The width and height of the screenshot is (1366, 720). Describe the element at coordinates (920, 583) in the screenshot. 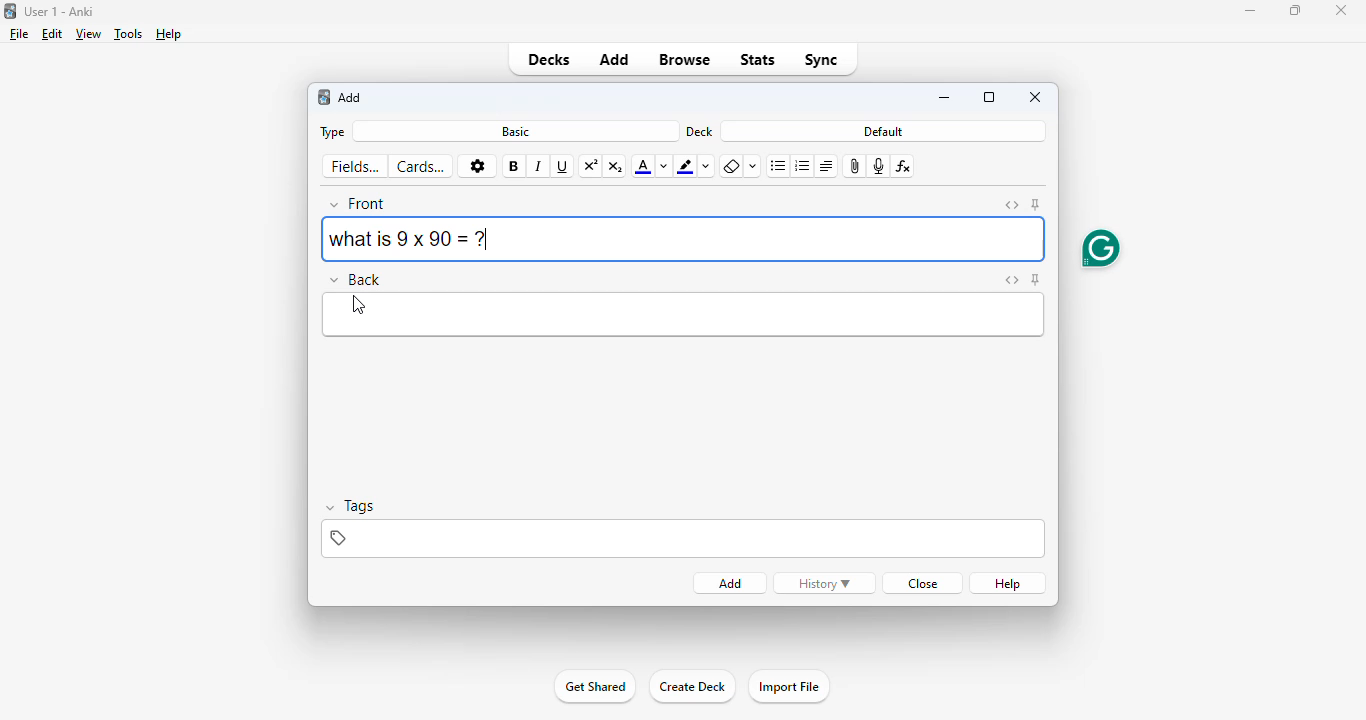

I see `close` at that location.